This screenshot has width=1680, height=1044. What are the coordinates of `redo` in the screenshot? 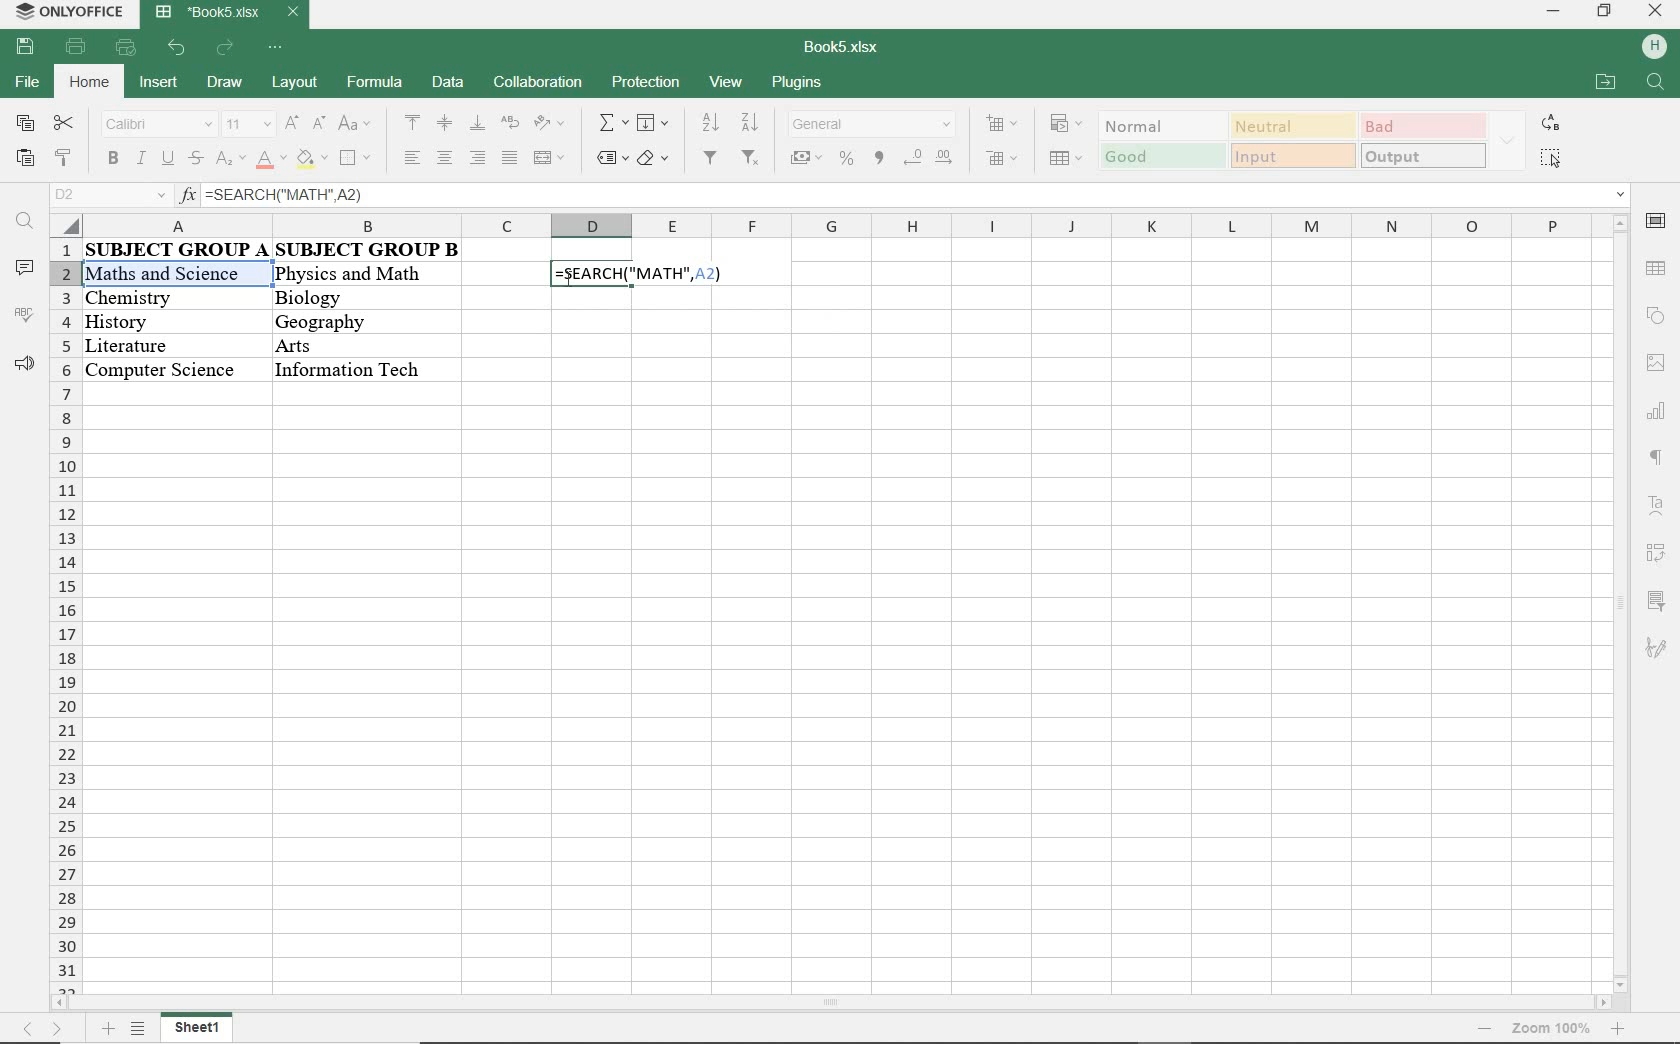 It's located at (226, 50).